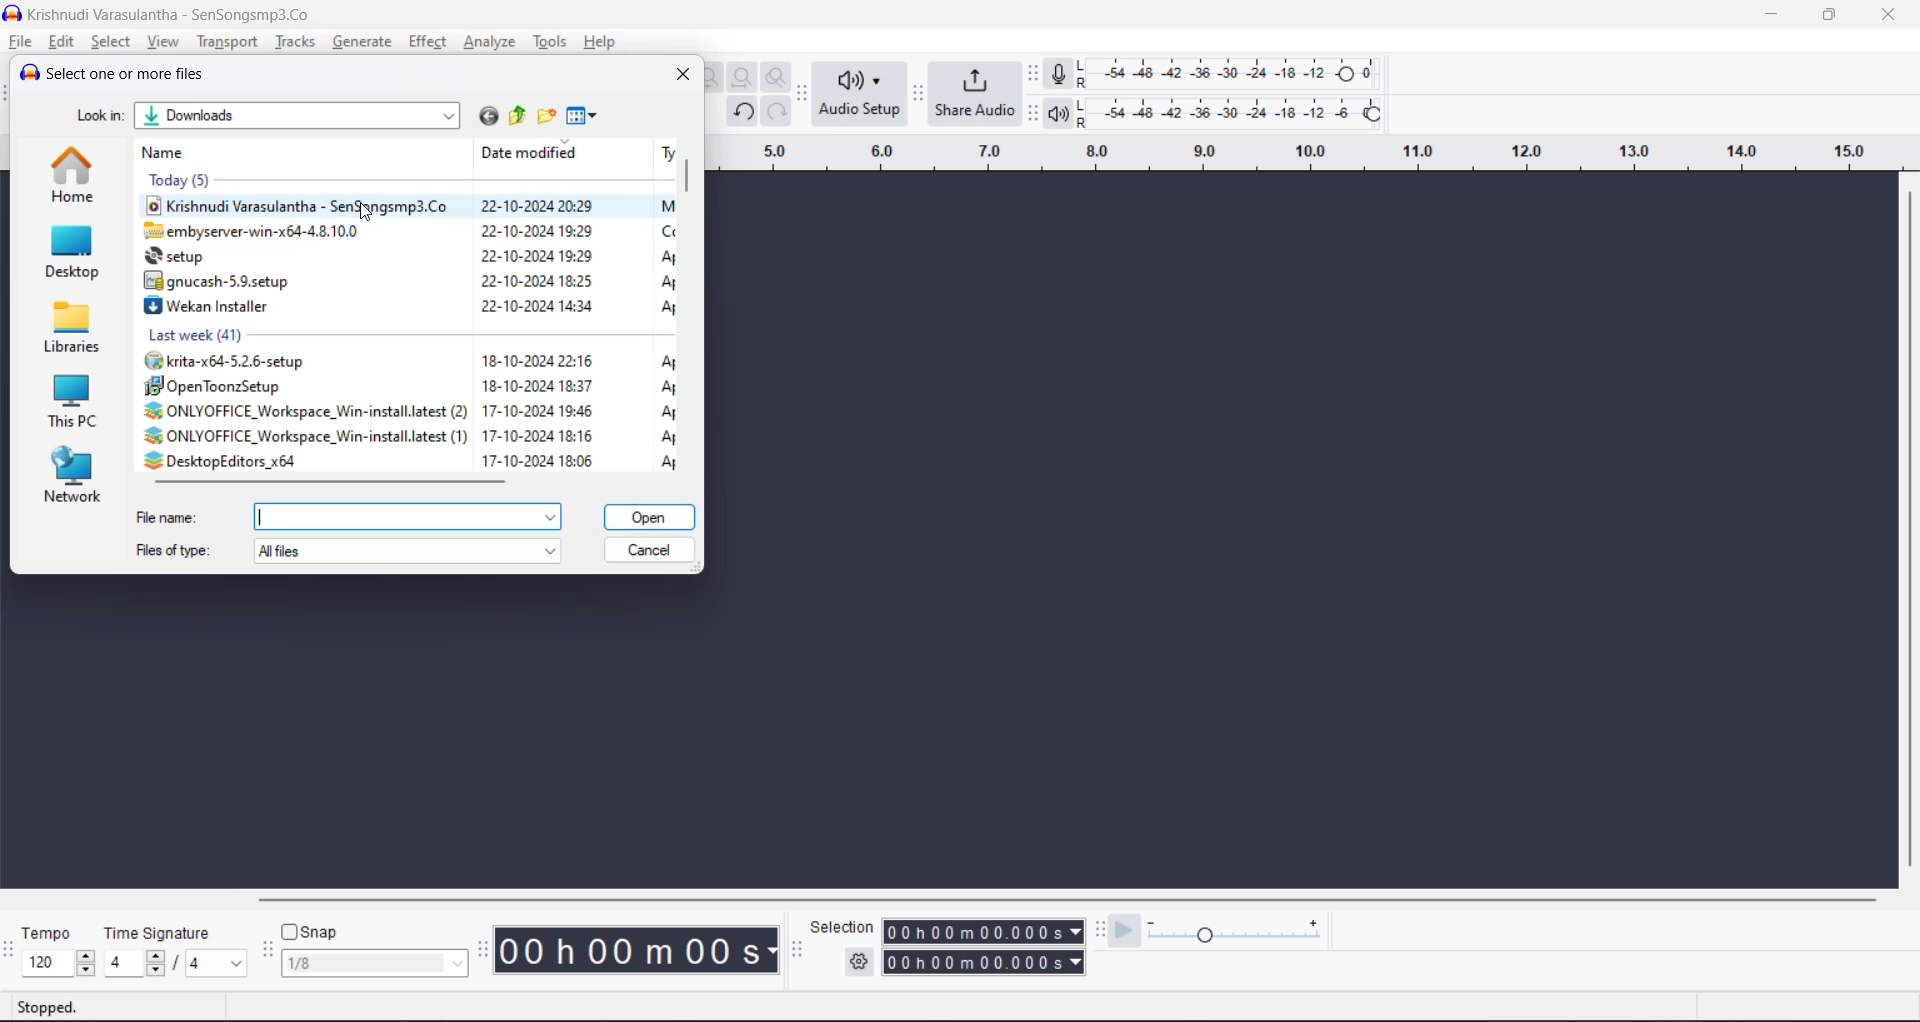  Describe the element at coordinates (1066, 74) in the screenshot. I see `record meter` at that location.